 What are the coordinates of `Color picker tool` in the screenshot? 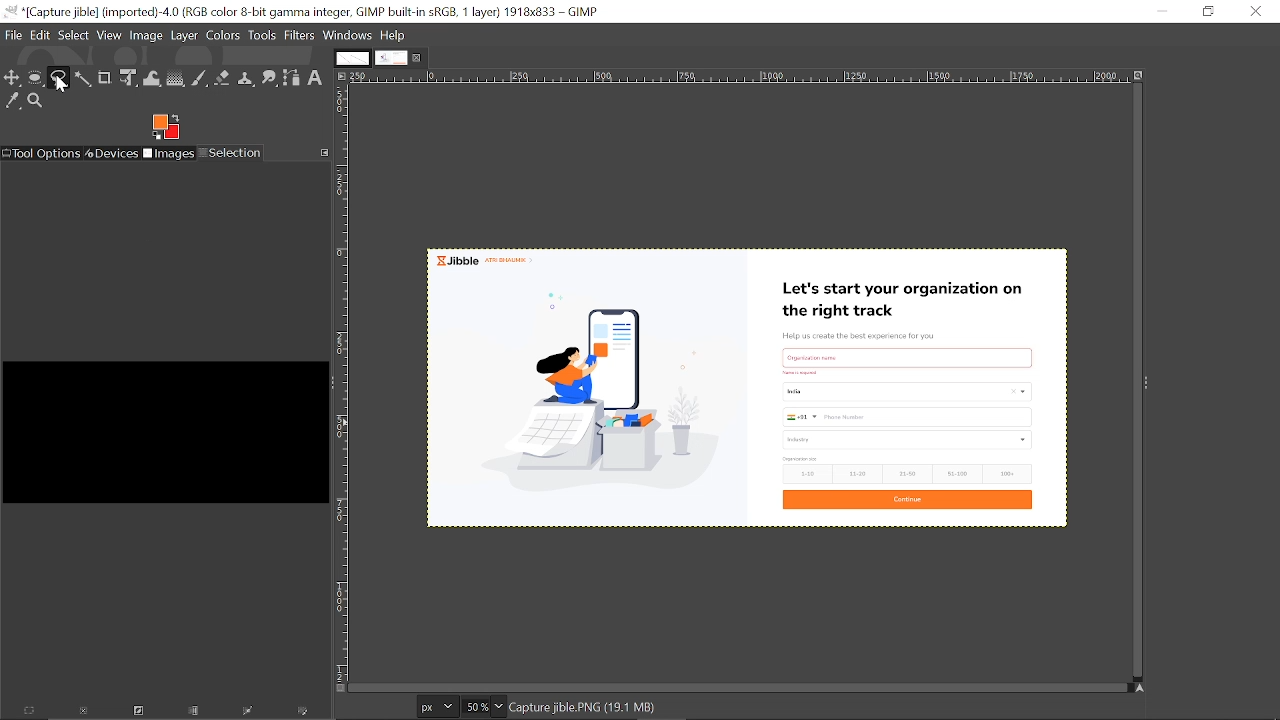 It's located at (12, 100).